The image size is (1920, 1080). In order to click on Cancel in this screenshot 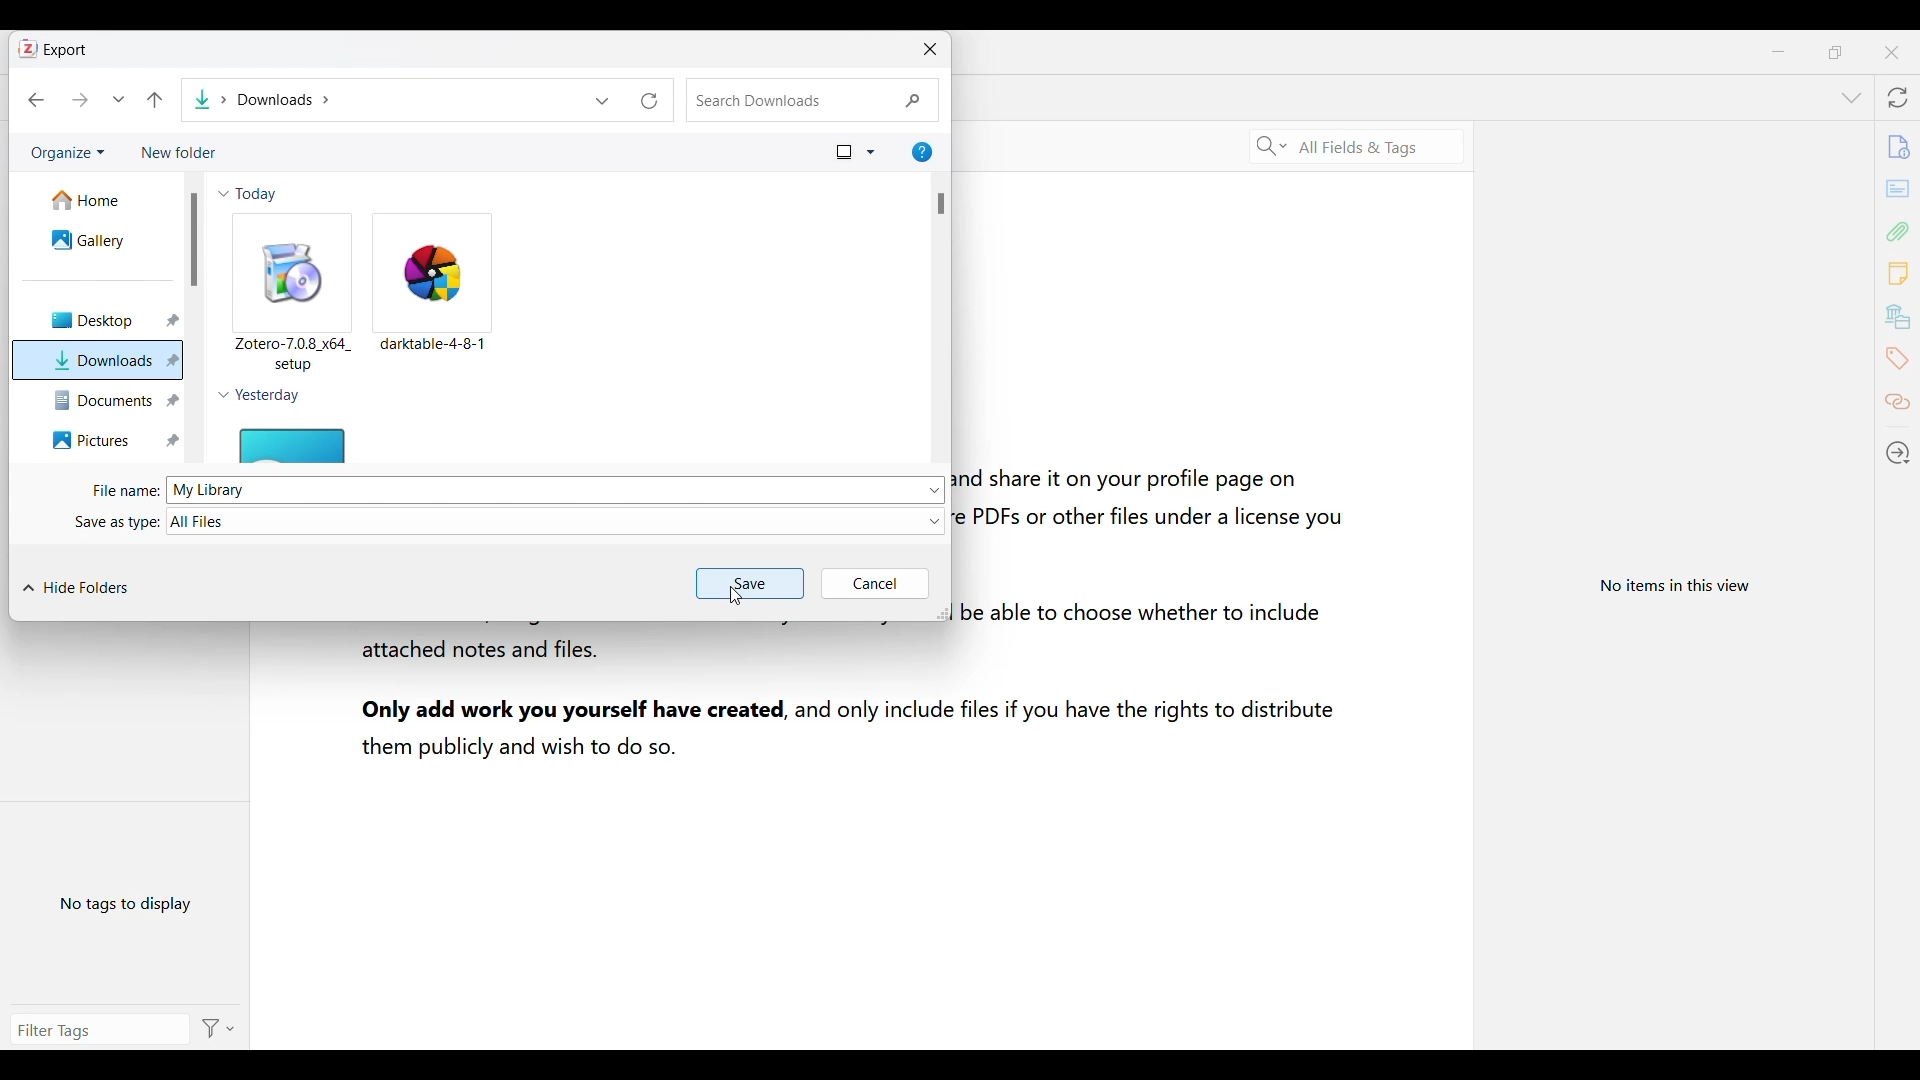, I will do `click(874, 583)`.